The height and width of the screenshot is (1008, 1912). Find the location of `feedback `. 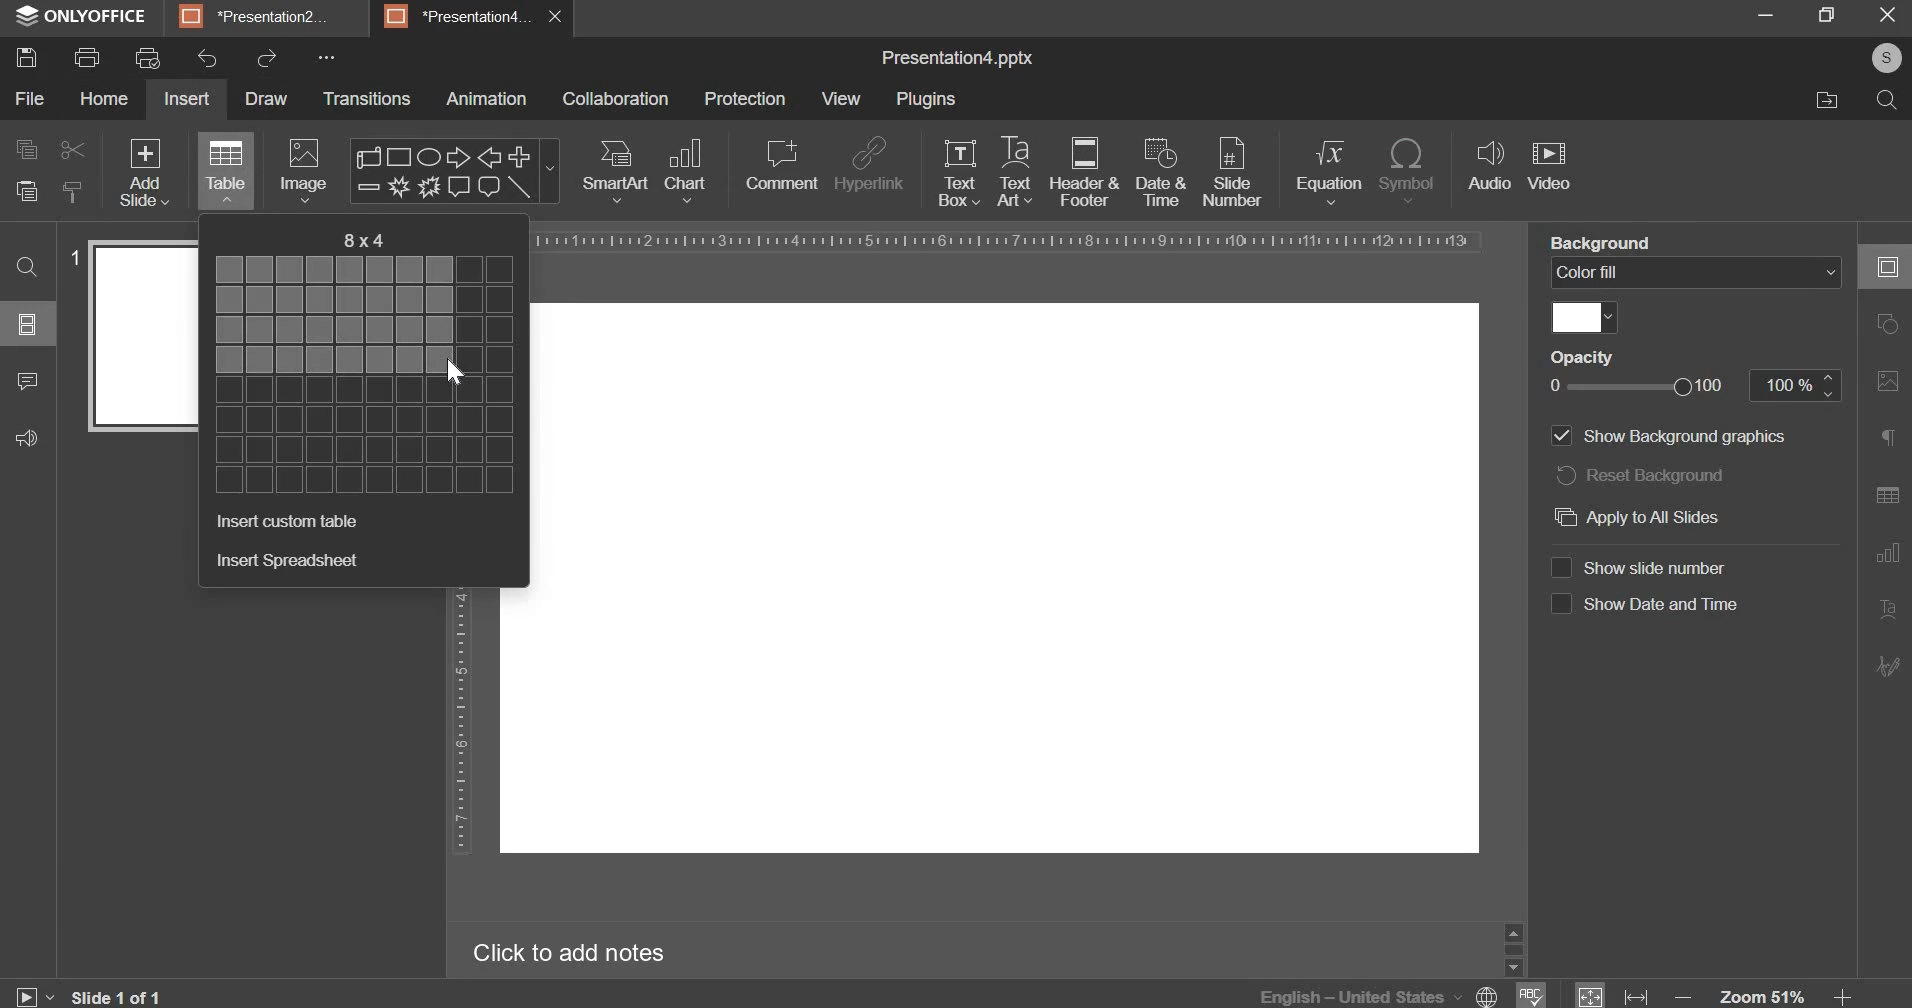

feedback  is located at coordinates (29, 438).